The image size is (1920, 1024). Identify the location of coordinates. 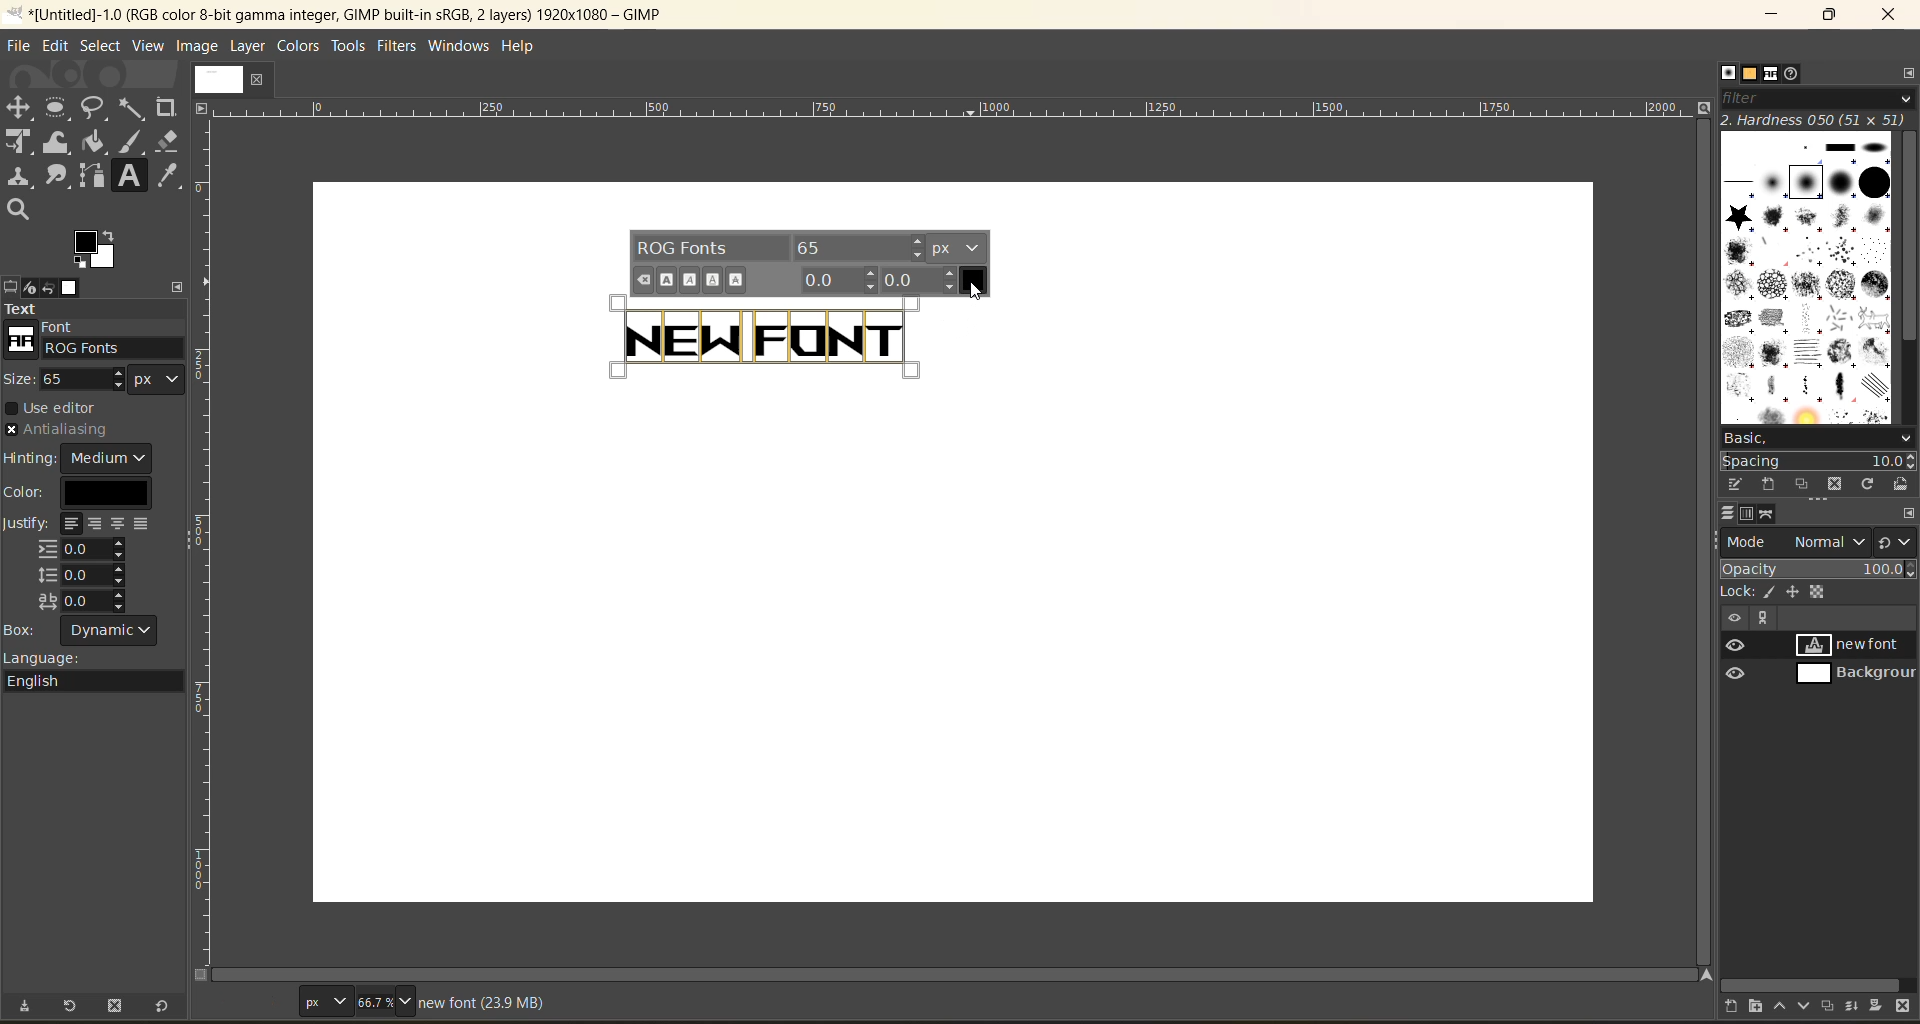
(251, 999).